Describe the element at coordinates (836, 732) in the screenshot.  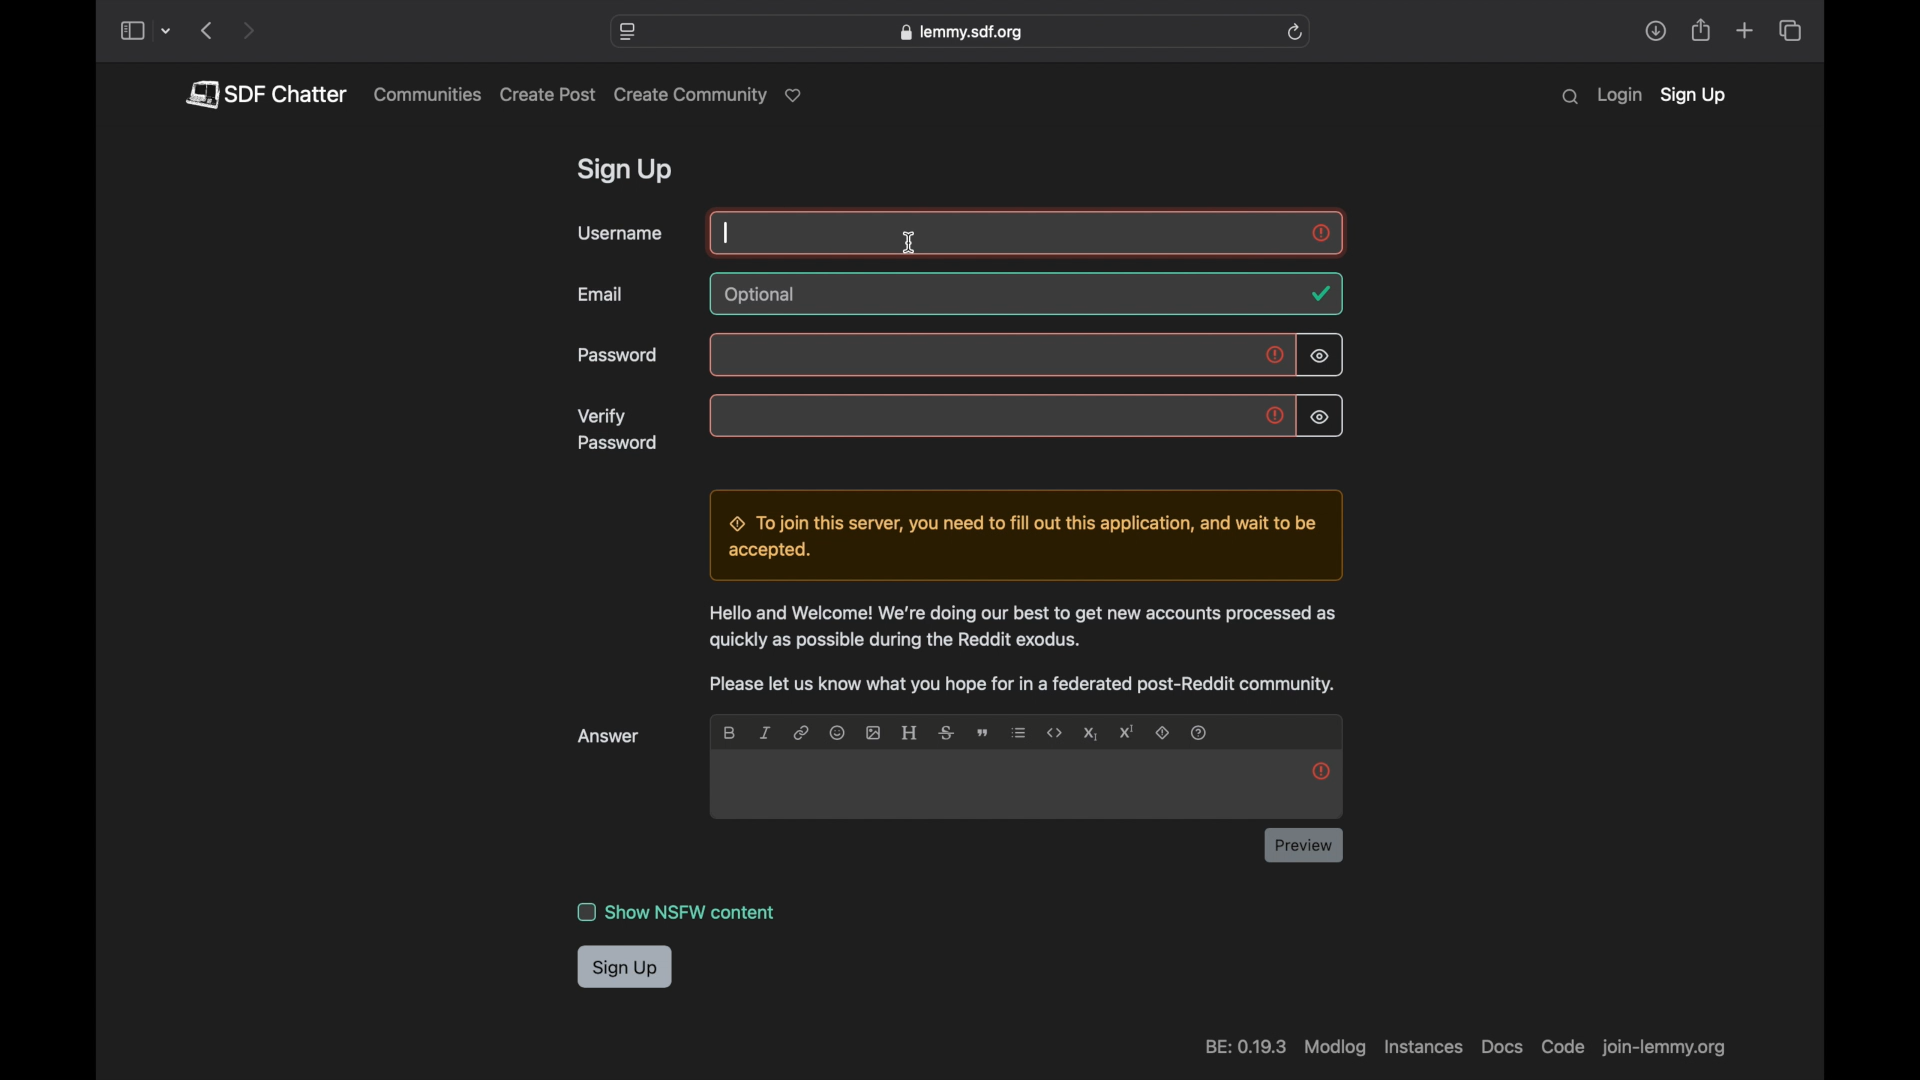
I see `emoji` at that location.